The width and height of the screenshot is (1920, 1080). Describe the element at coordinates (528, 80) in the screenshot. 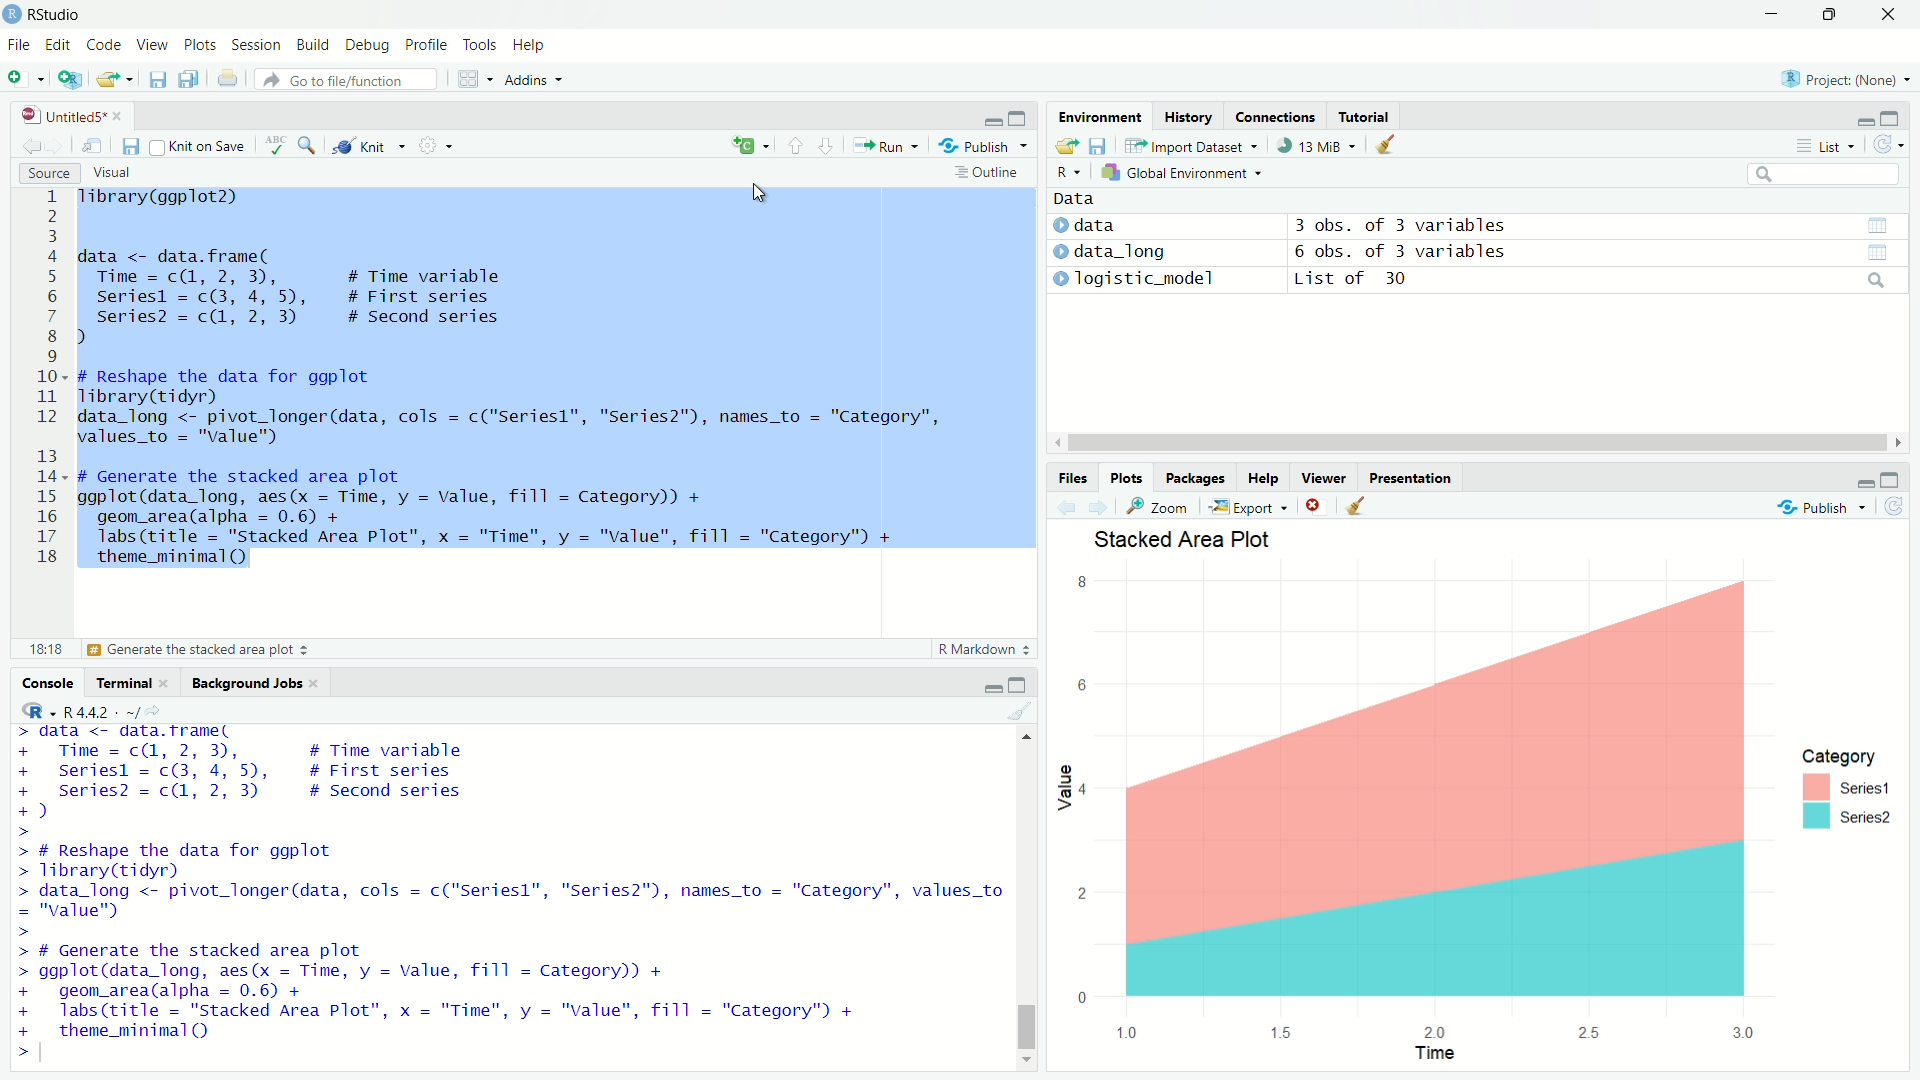

I see `Addins` at that location.